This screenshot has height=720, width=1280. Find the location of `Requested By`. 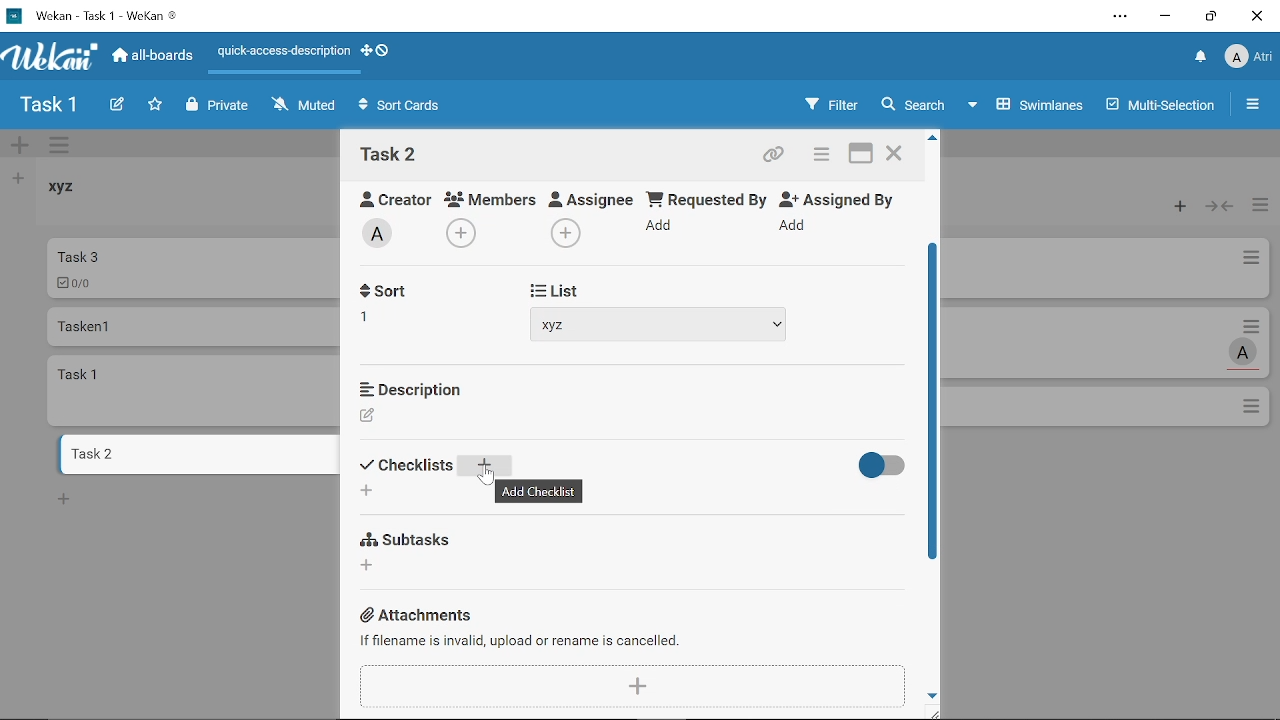

Requested By is located at coordinates (707, 198).